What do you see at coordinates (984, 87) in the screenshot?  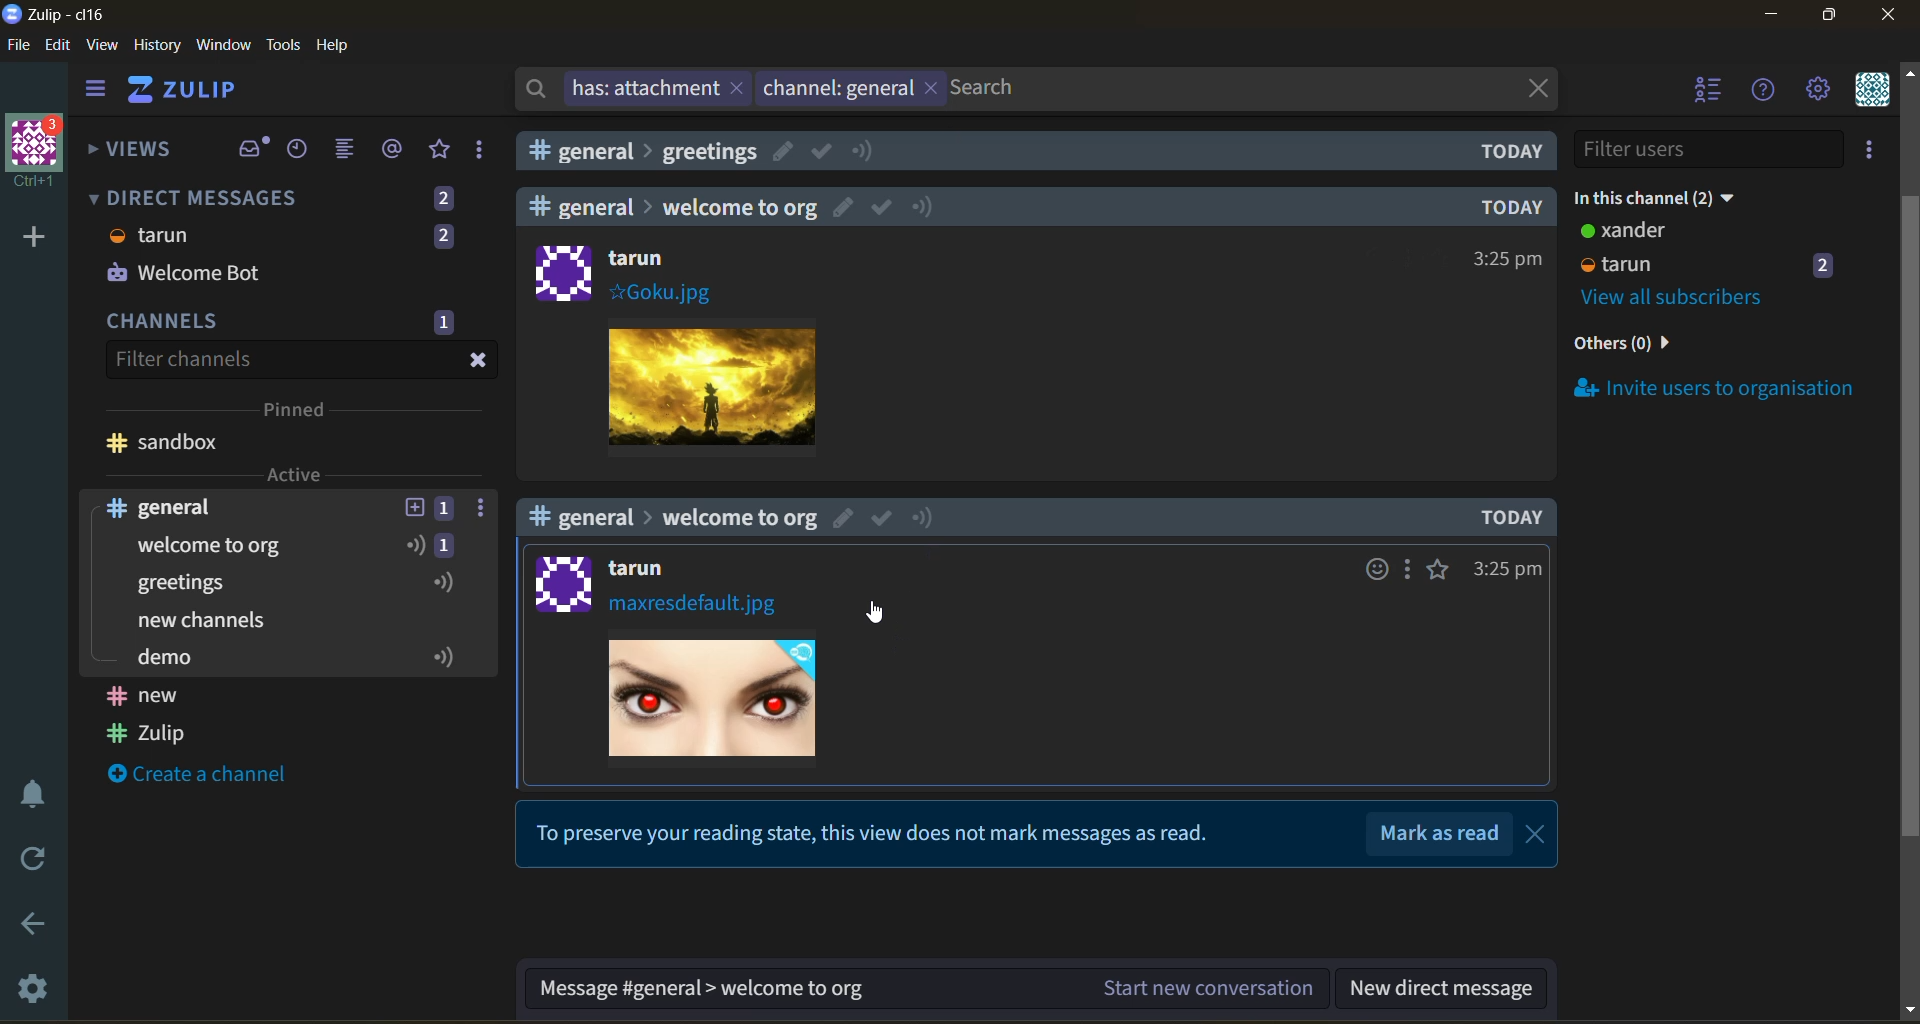 I see `Search` at bounding box center [984, 87].